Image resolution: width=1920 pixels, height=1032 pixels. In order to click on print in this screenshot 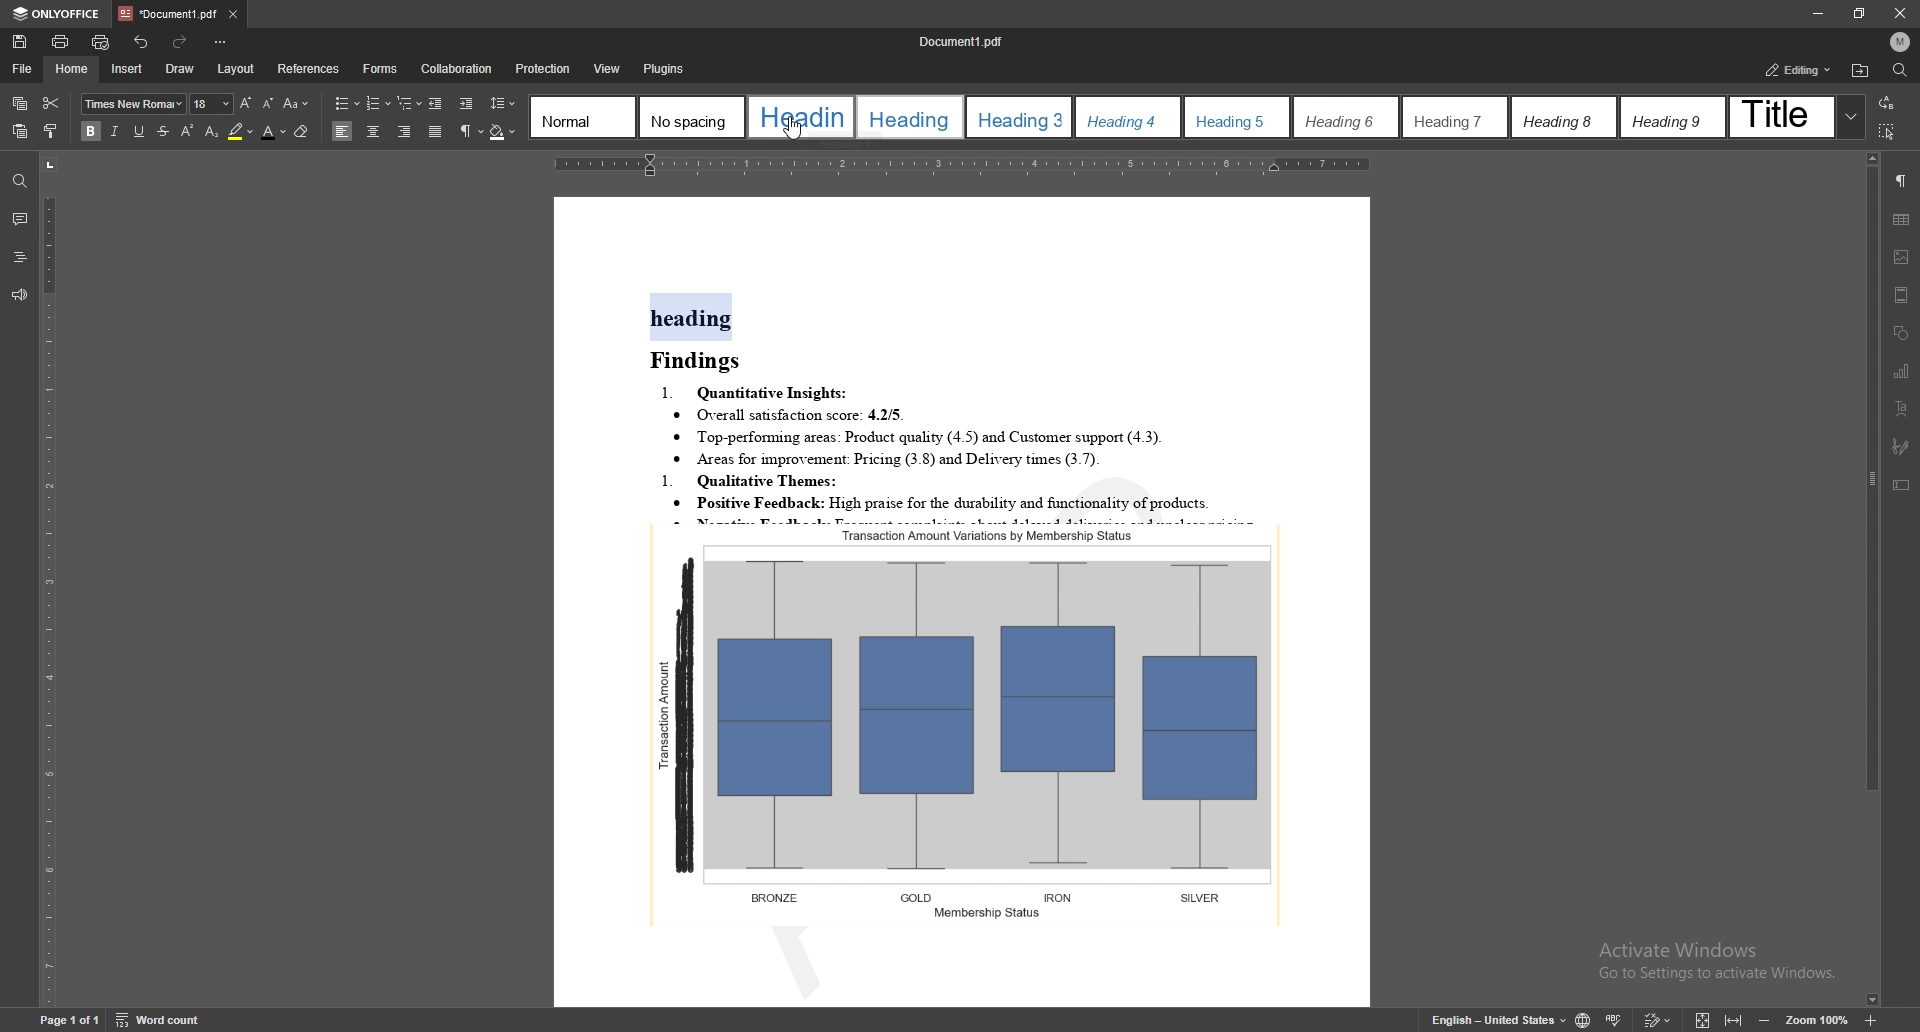, I will do `click(61, 42)`.